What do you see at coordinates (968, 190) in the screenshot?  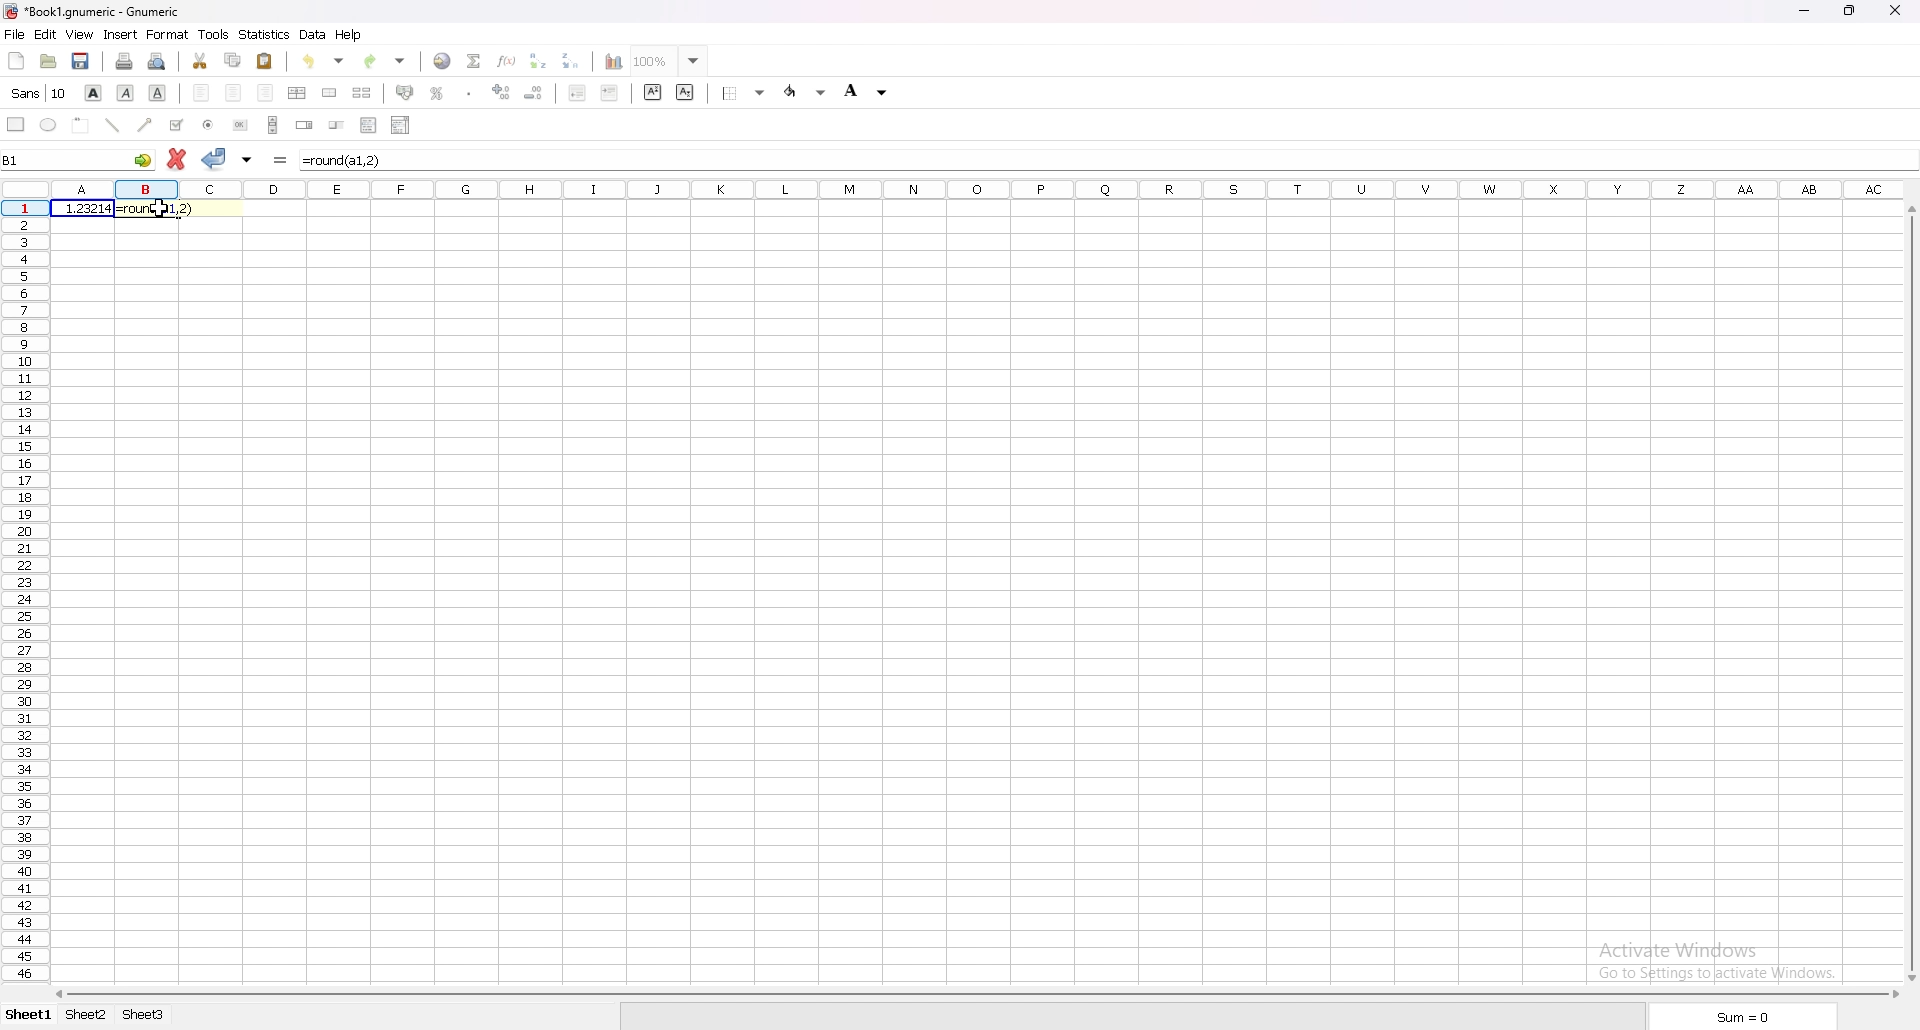 I see `columns` at bounding box center [968, 190].